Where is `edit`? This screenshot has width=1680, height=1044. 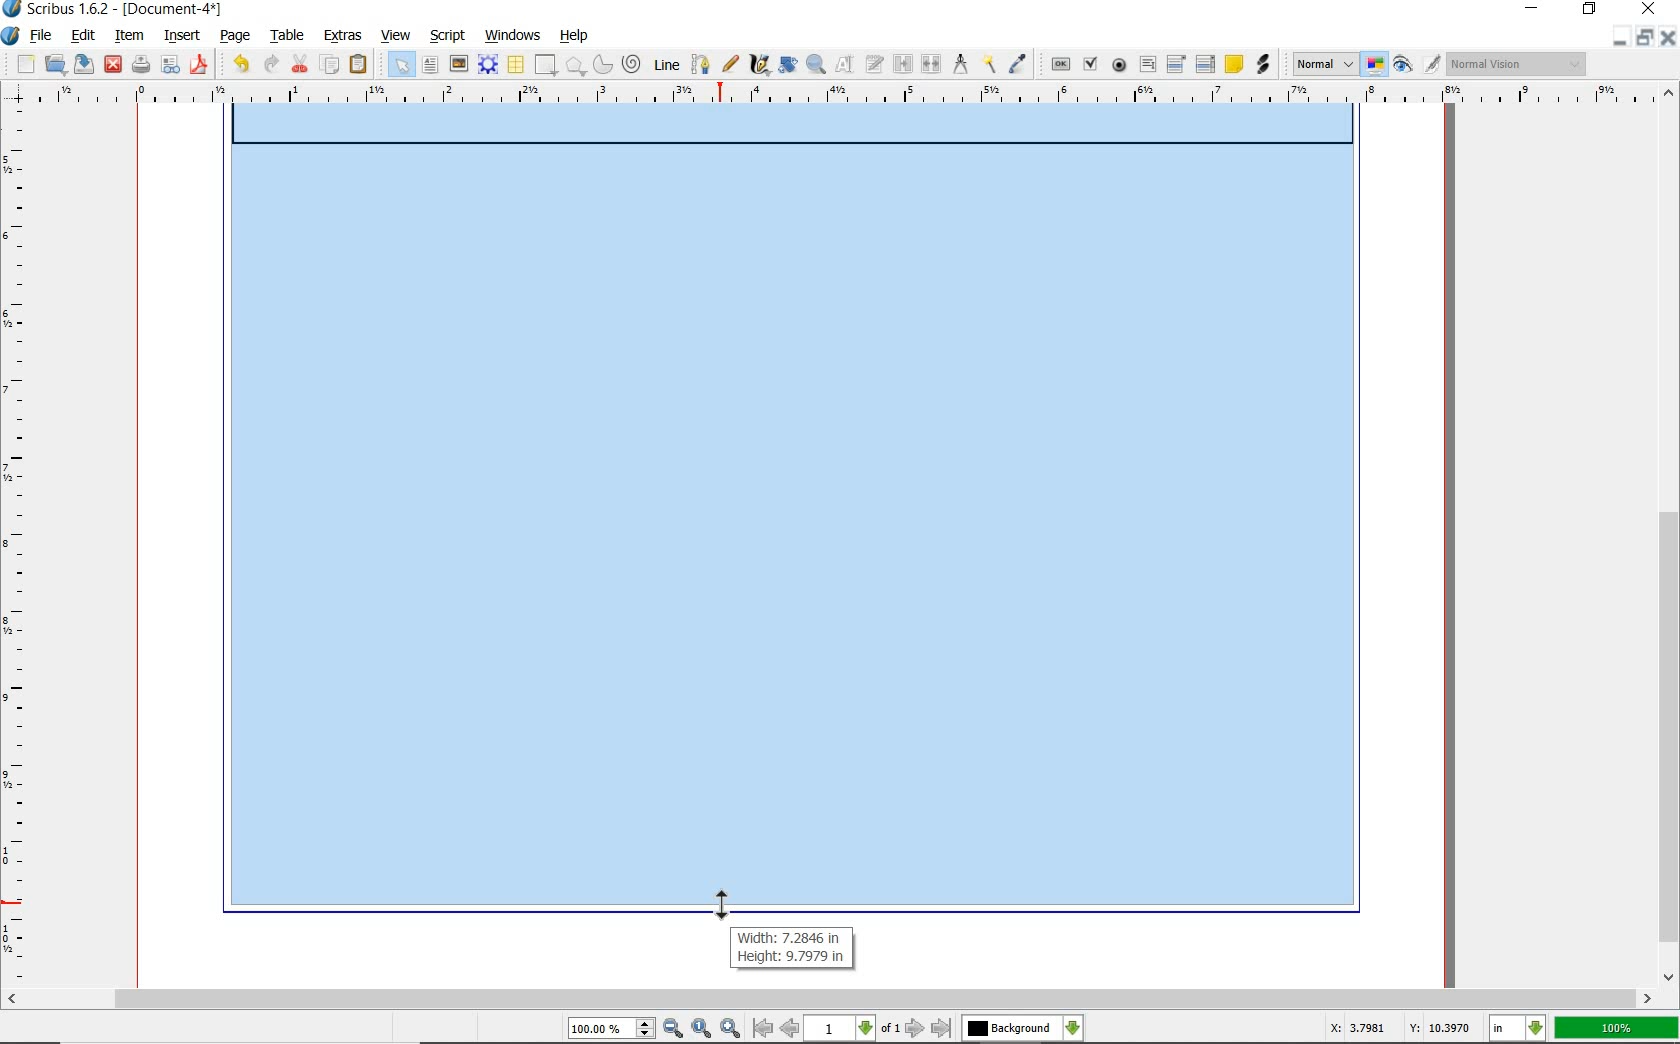
edit is located at coordinates (84, 35).